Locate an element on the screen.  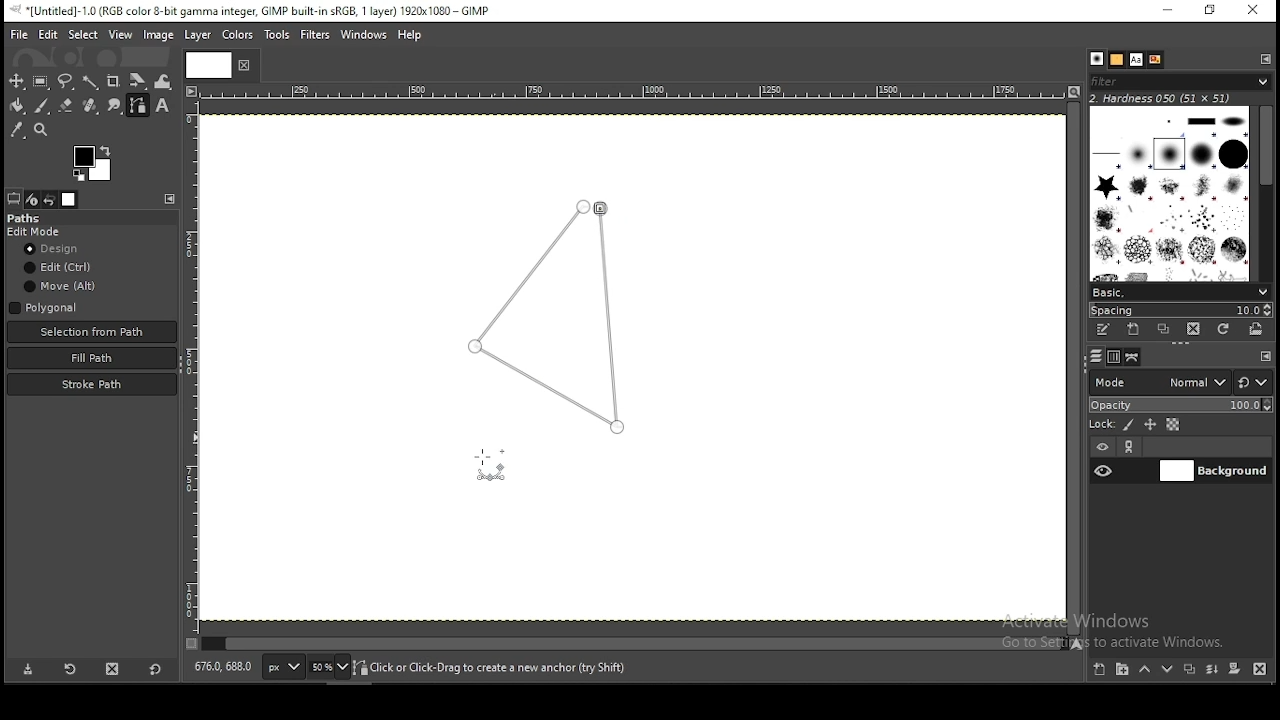
merge layer is located at coordinates (1214, 670).